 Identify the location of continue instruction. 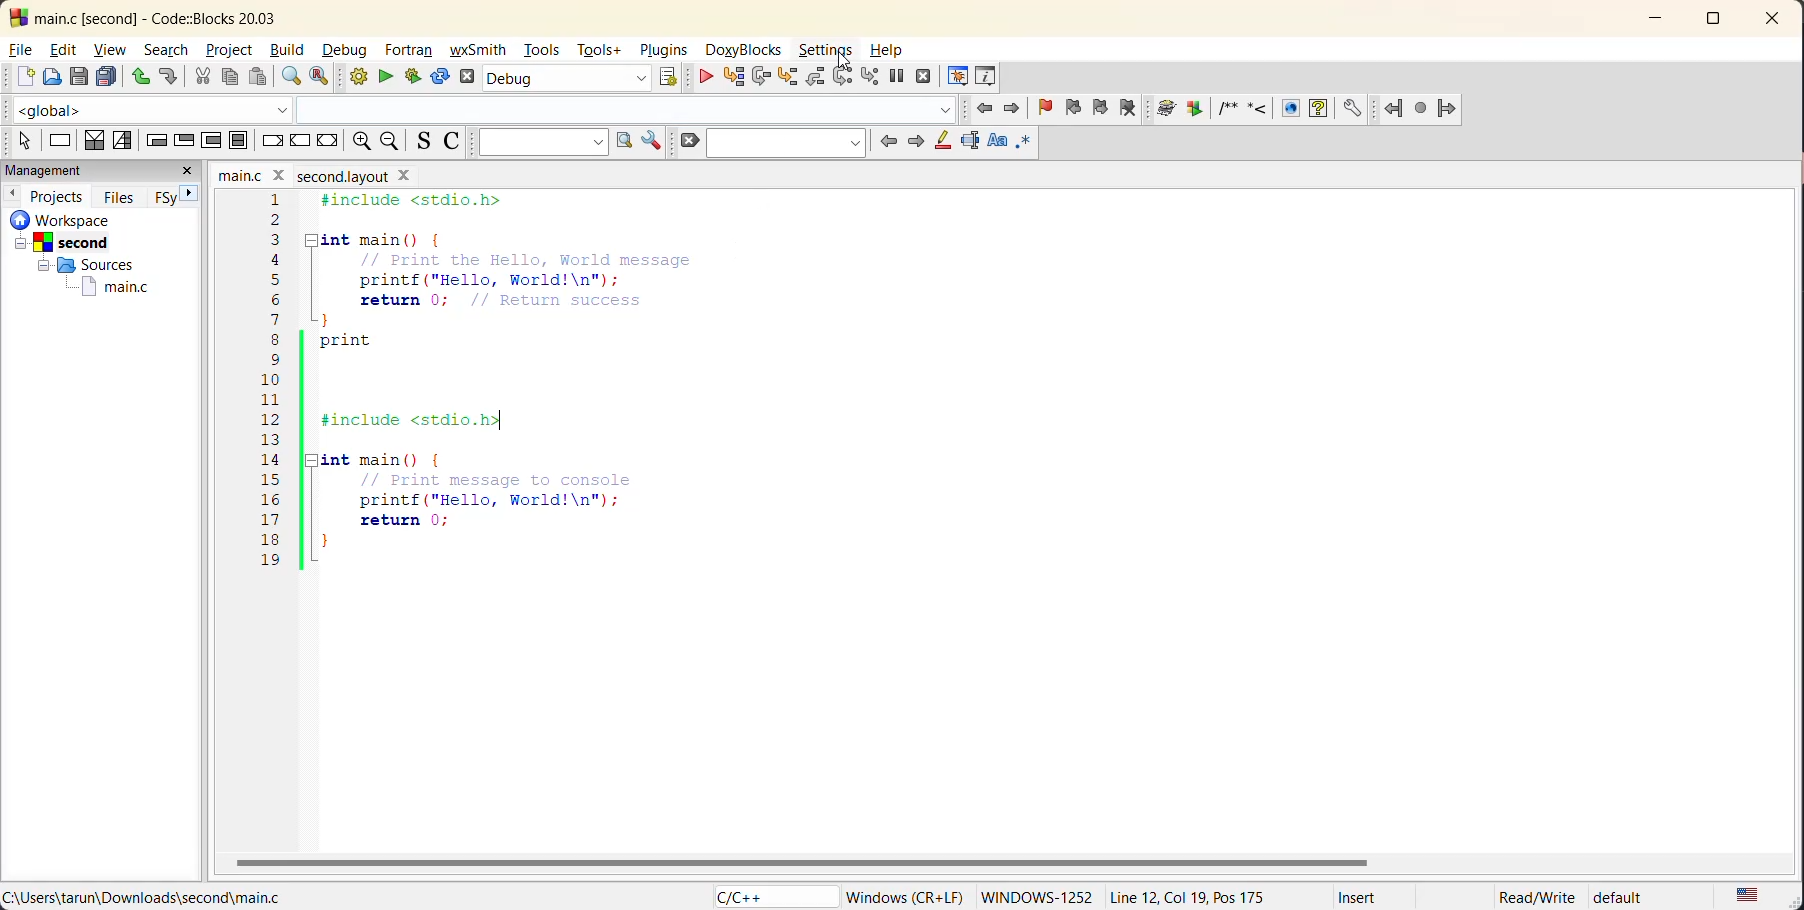
(300, 140).